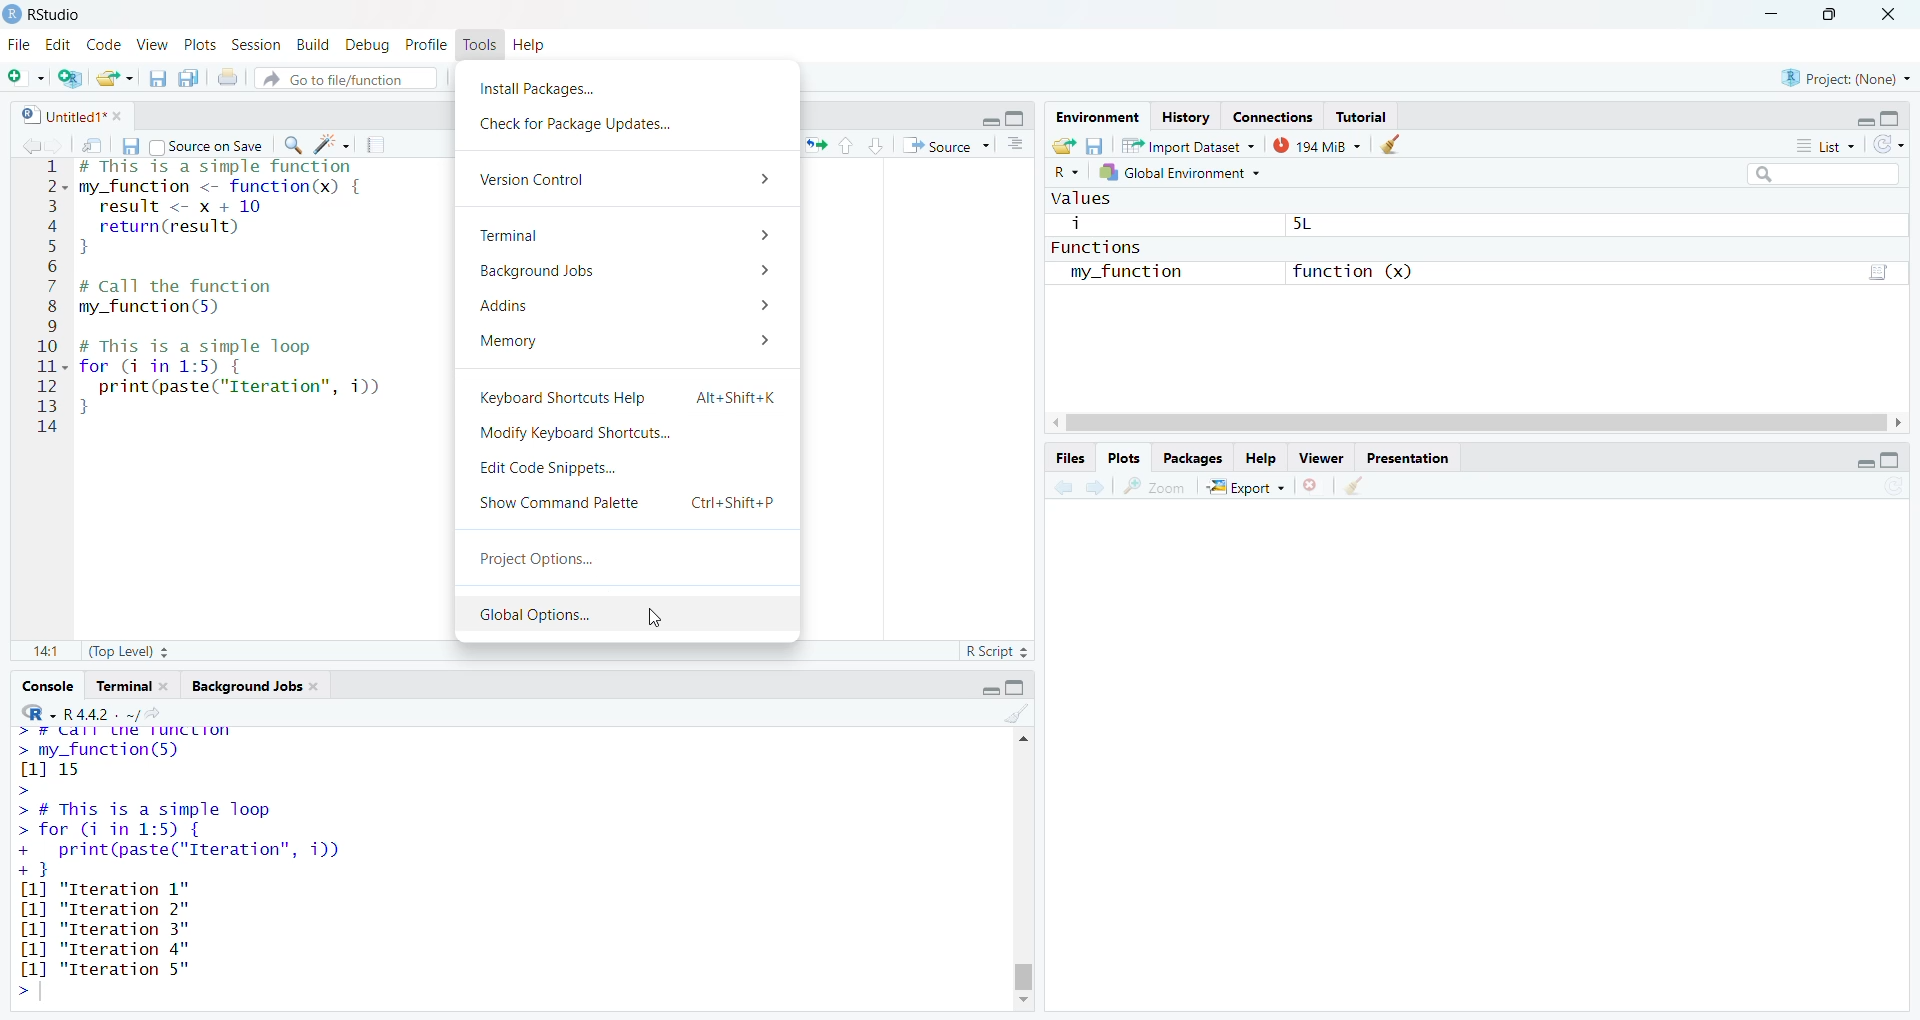 Image resolution: width=1920 pixels, height=1020 pixels. Describe the element at coordinates (1408, 456) in the screenshot. I see `presentation` at that location.